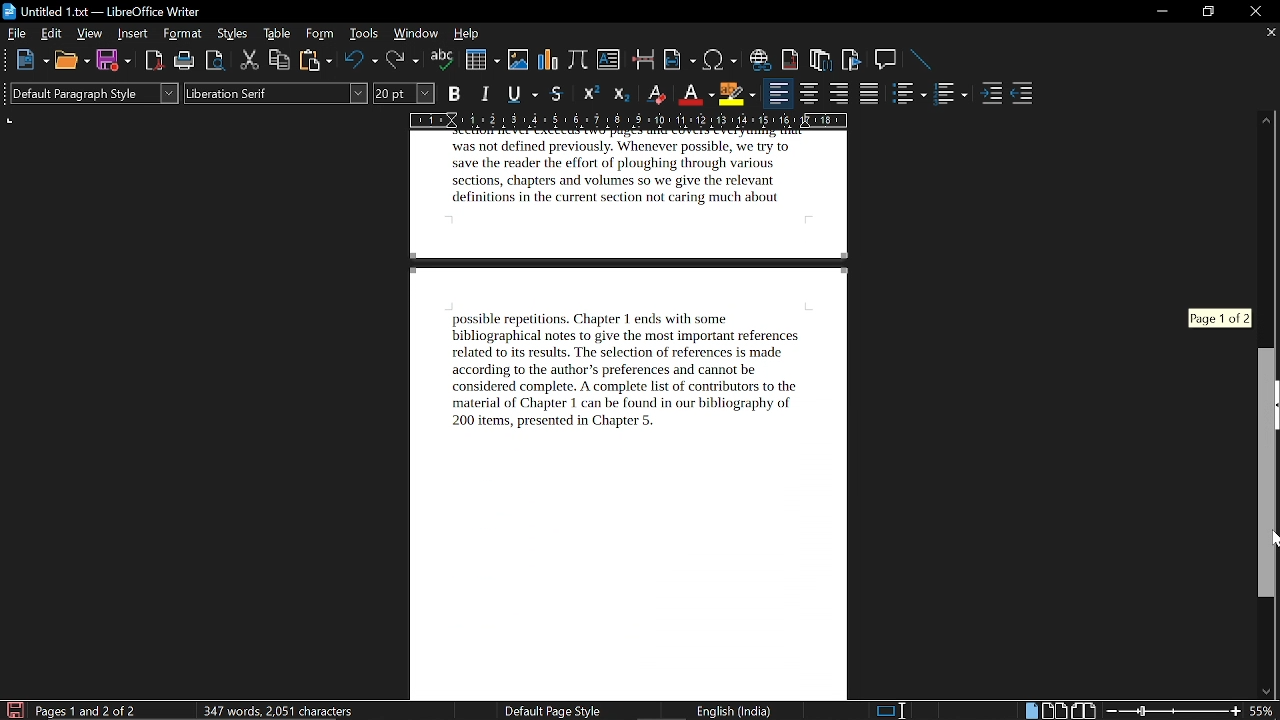 The width and height of the screenshot is (1280, 720). What do you see at coordinates (545, 711) in the screenshot?
I see `page style` at bounding box center [545, 711].